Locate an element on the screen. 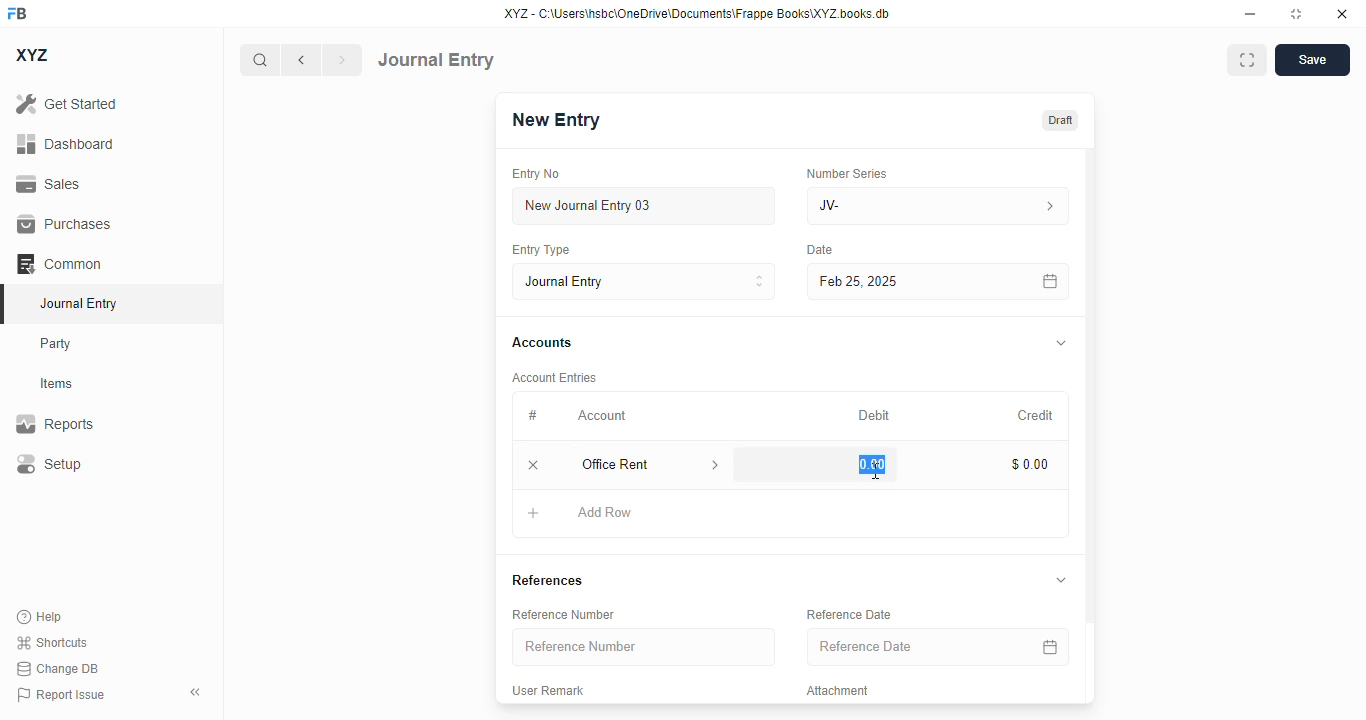  scroll bar is located at coordinates (1091, 424).